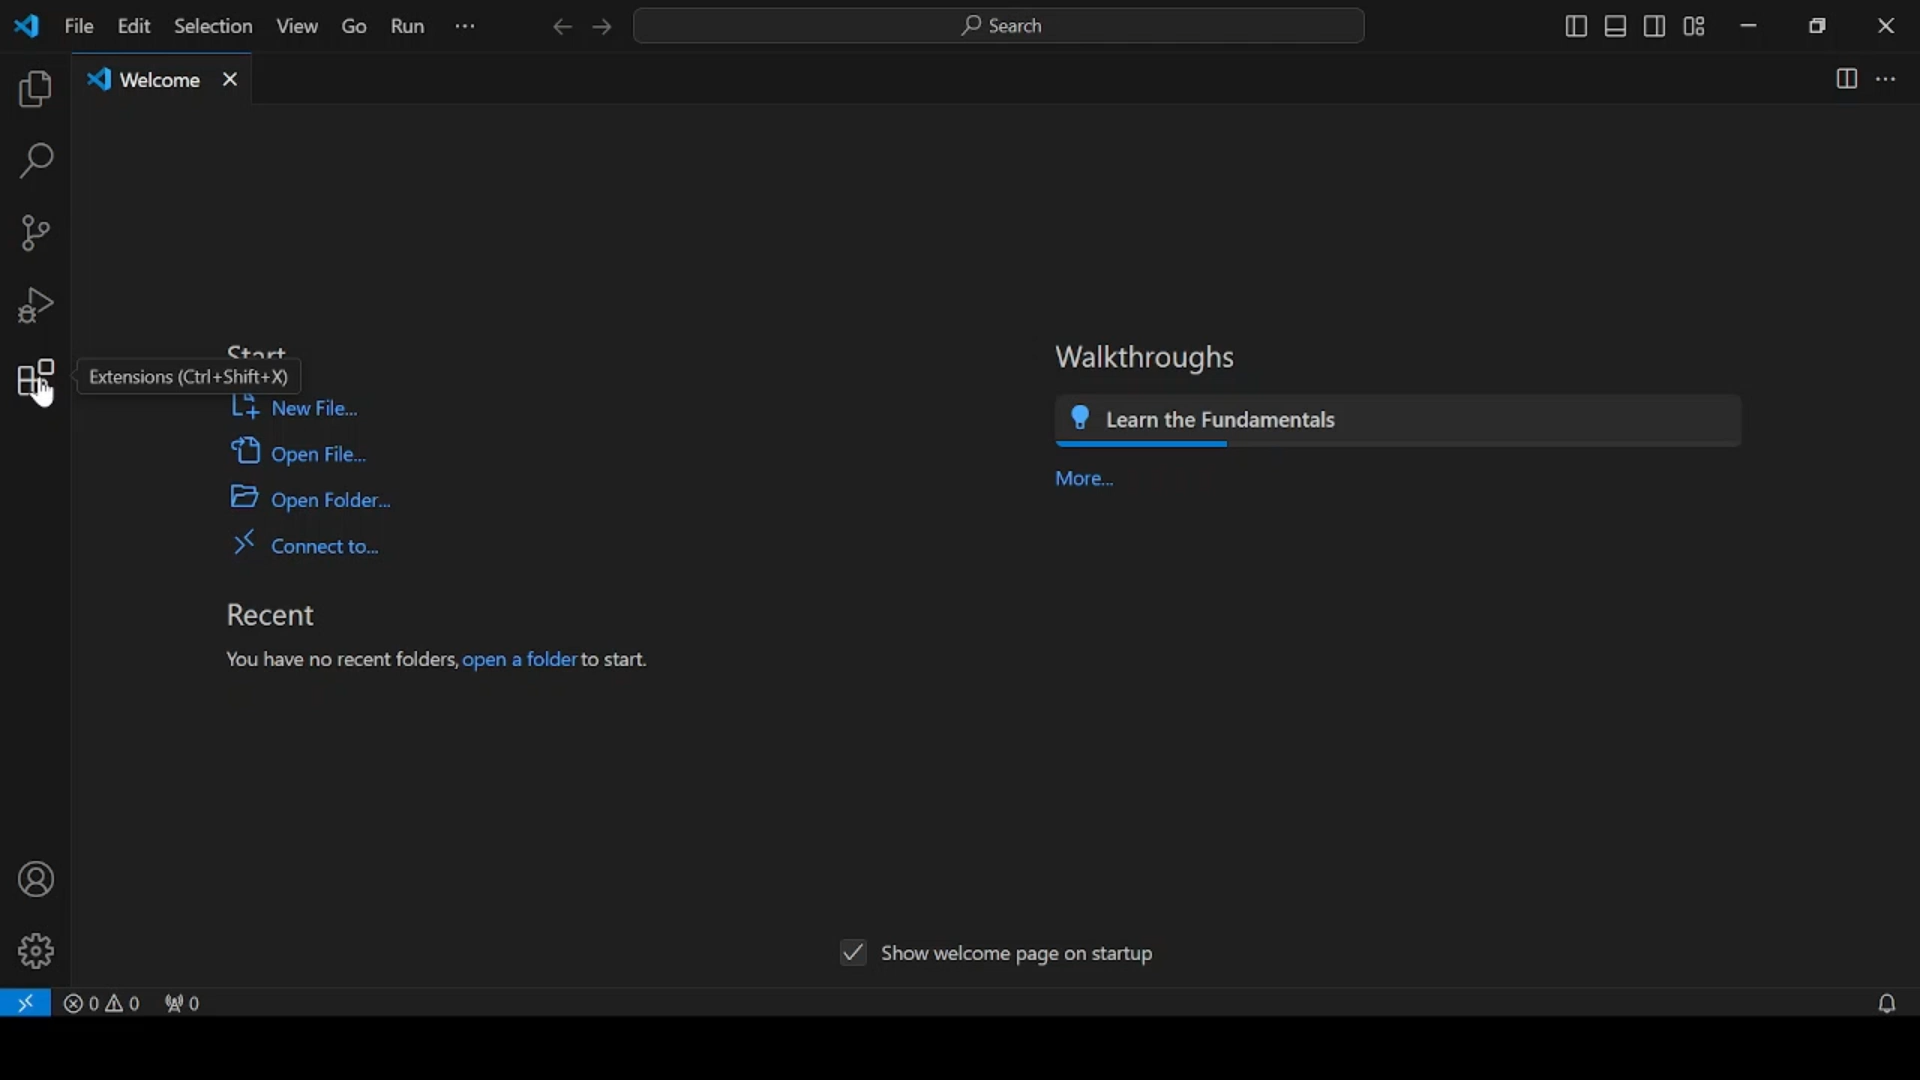 Image resolution: width=1920 pixels, height=1080 pixels. Describe the element at coordinates (33, 306) in the screenshot. I see `run and debug` at that location.